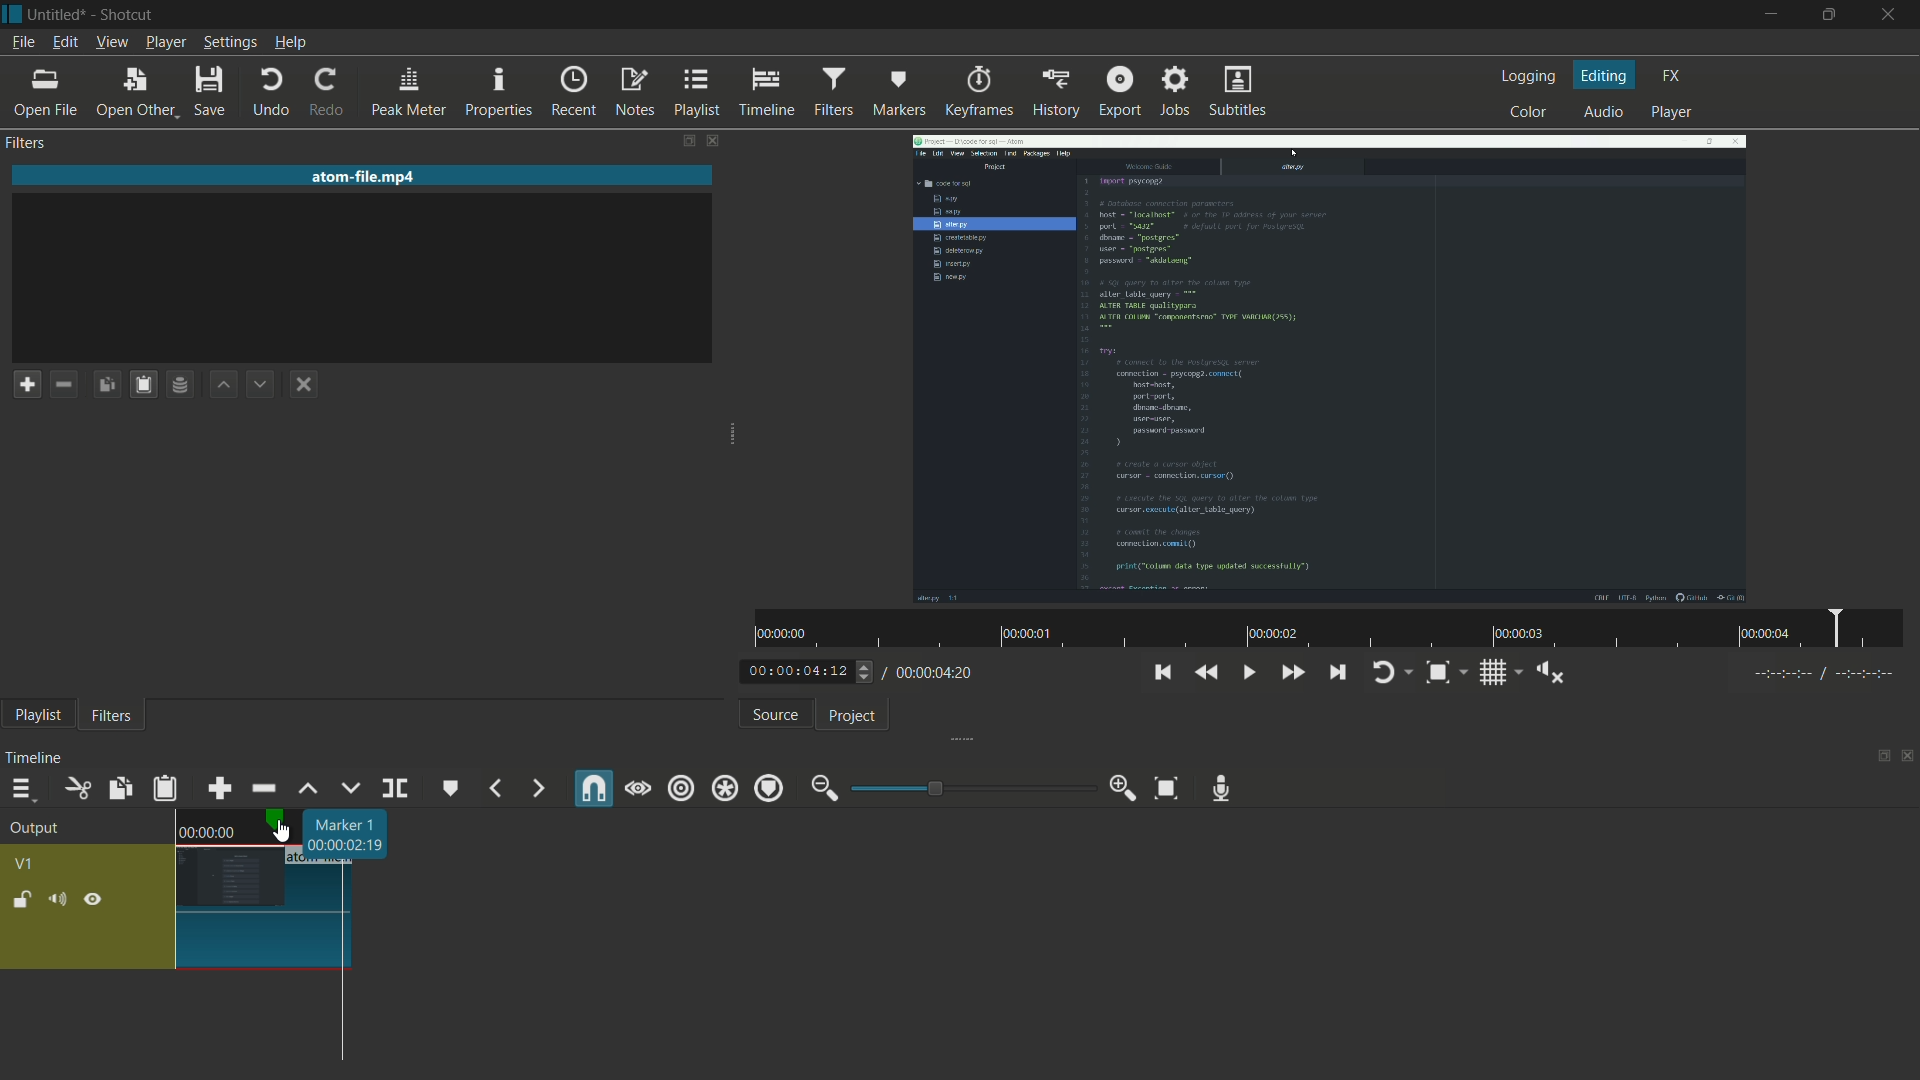 The width and height of the screenshot is (1920, 1080). I want to click on player, so click(1673, 113).